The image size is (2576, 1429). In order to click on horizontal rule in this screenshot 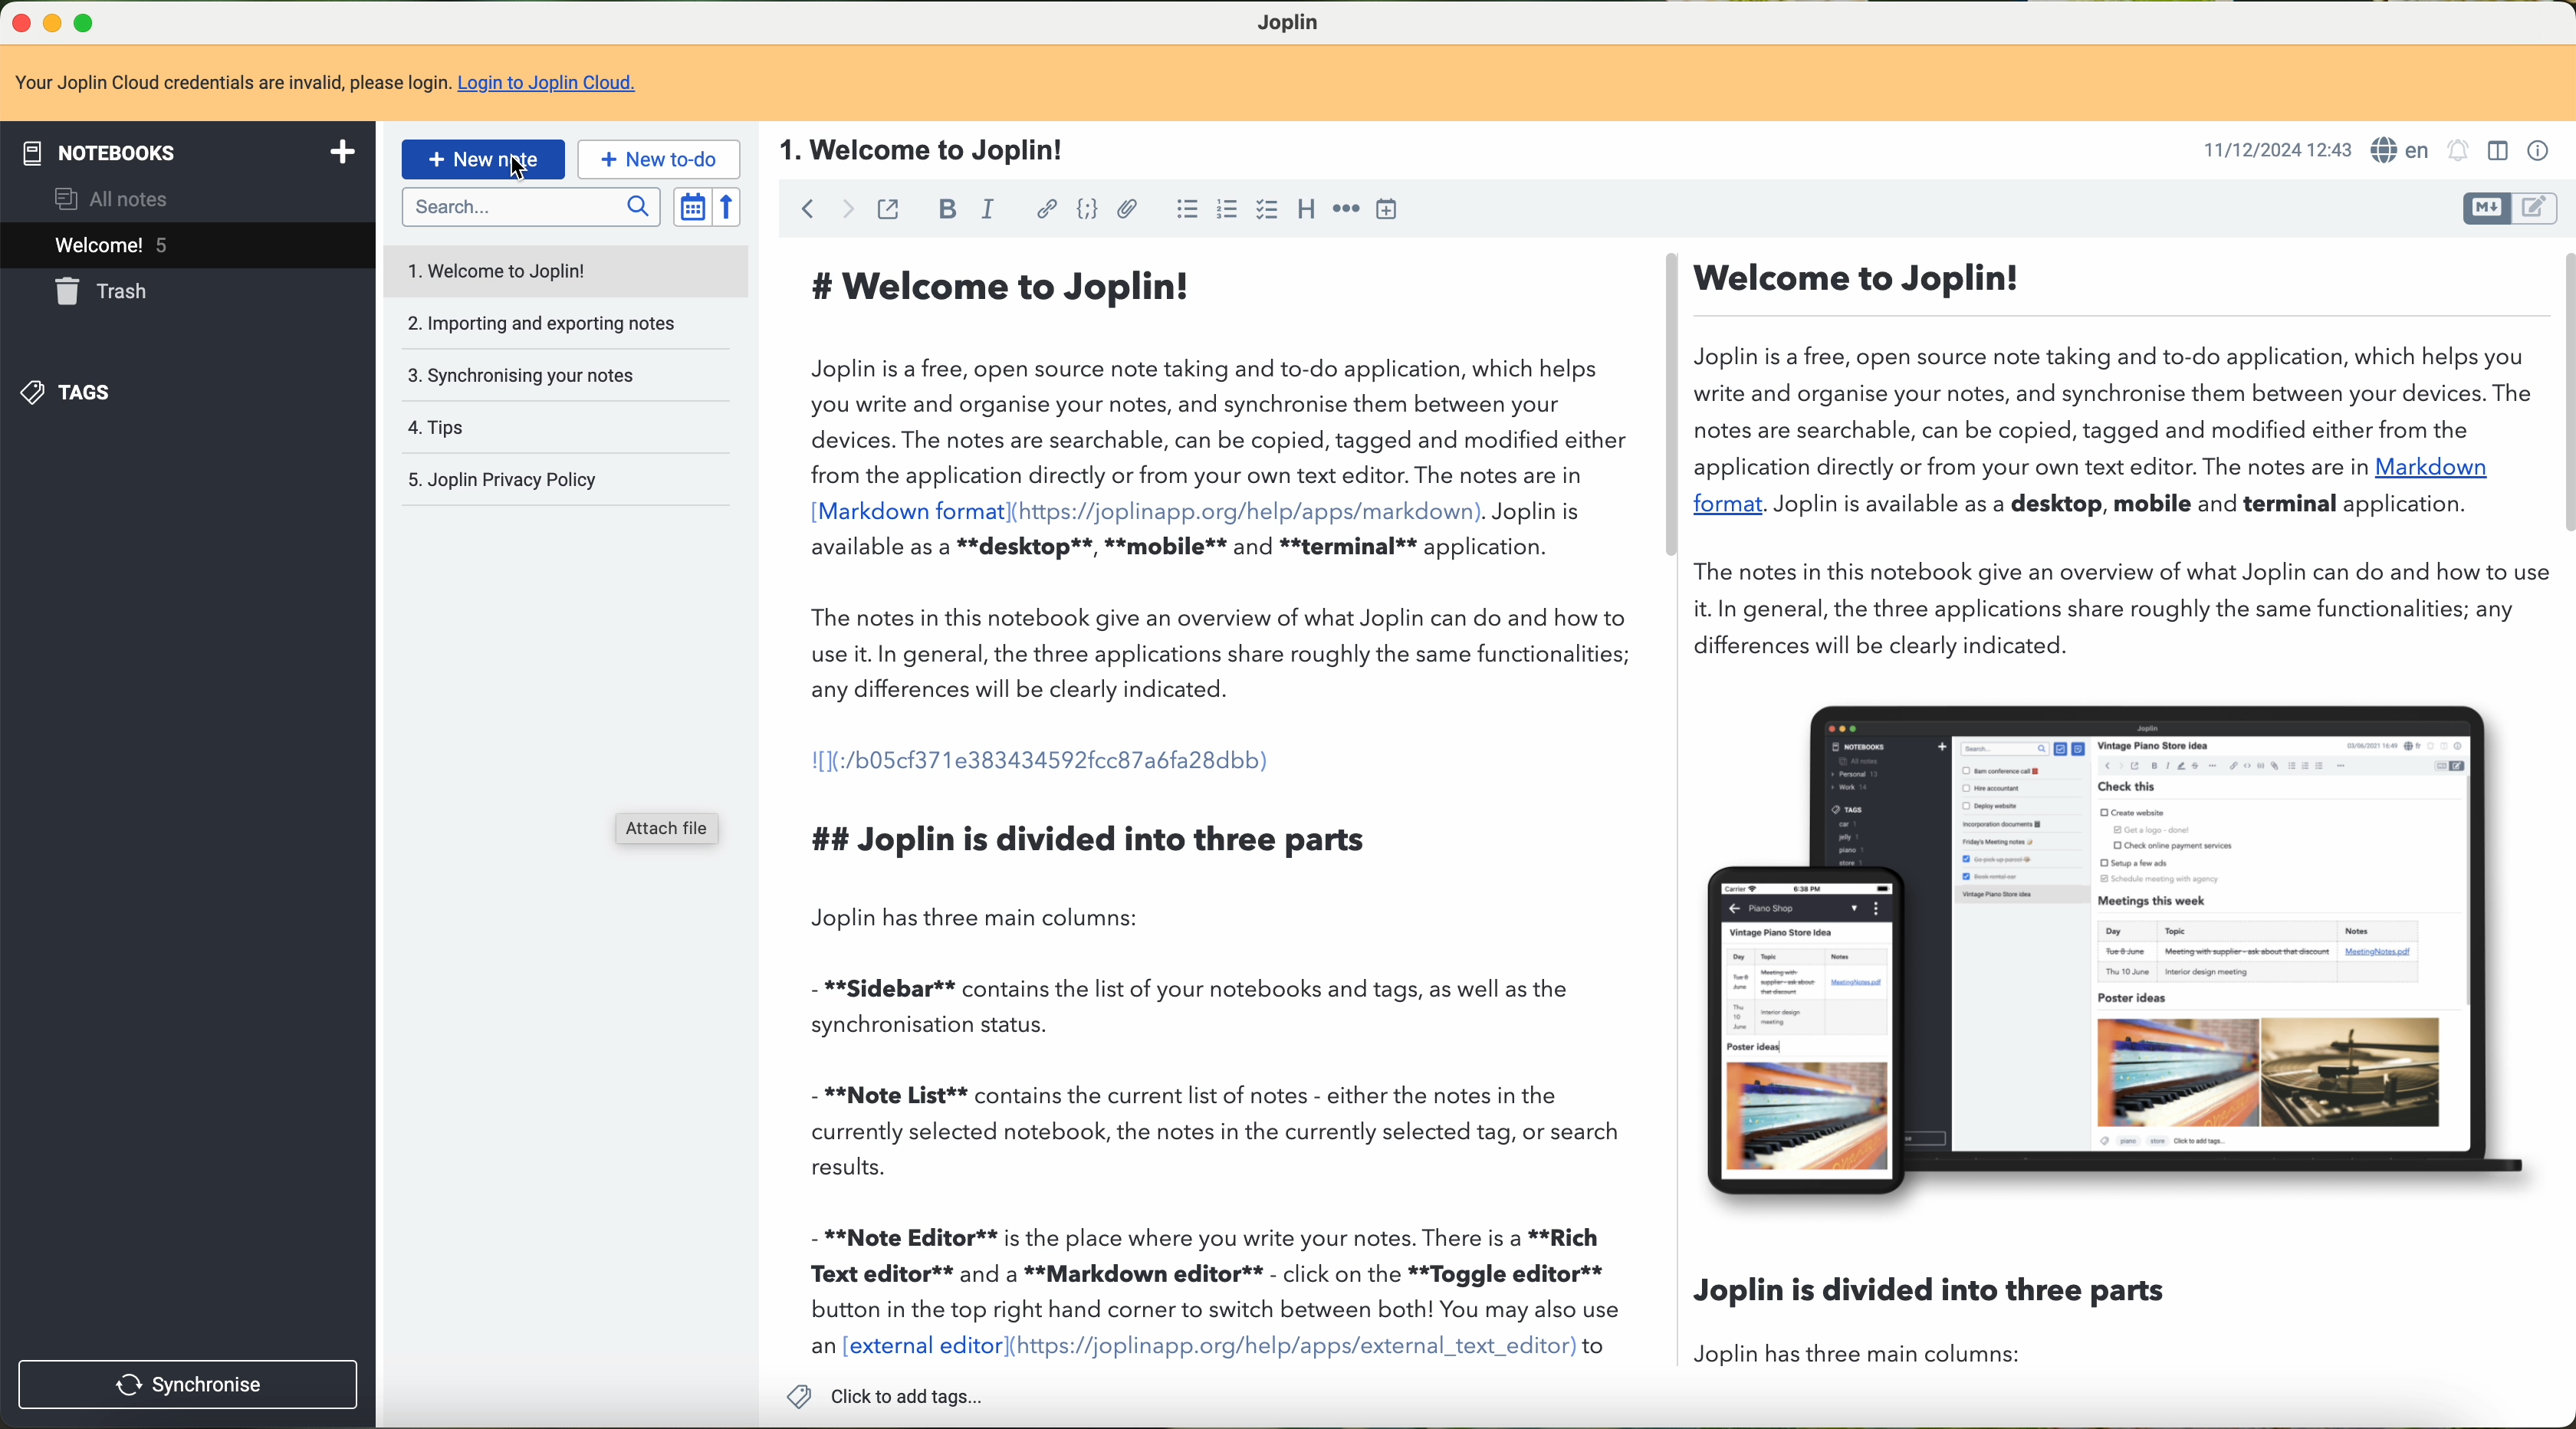, I will do `click(1347, 210)`.